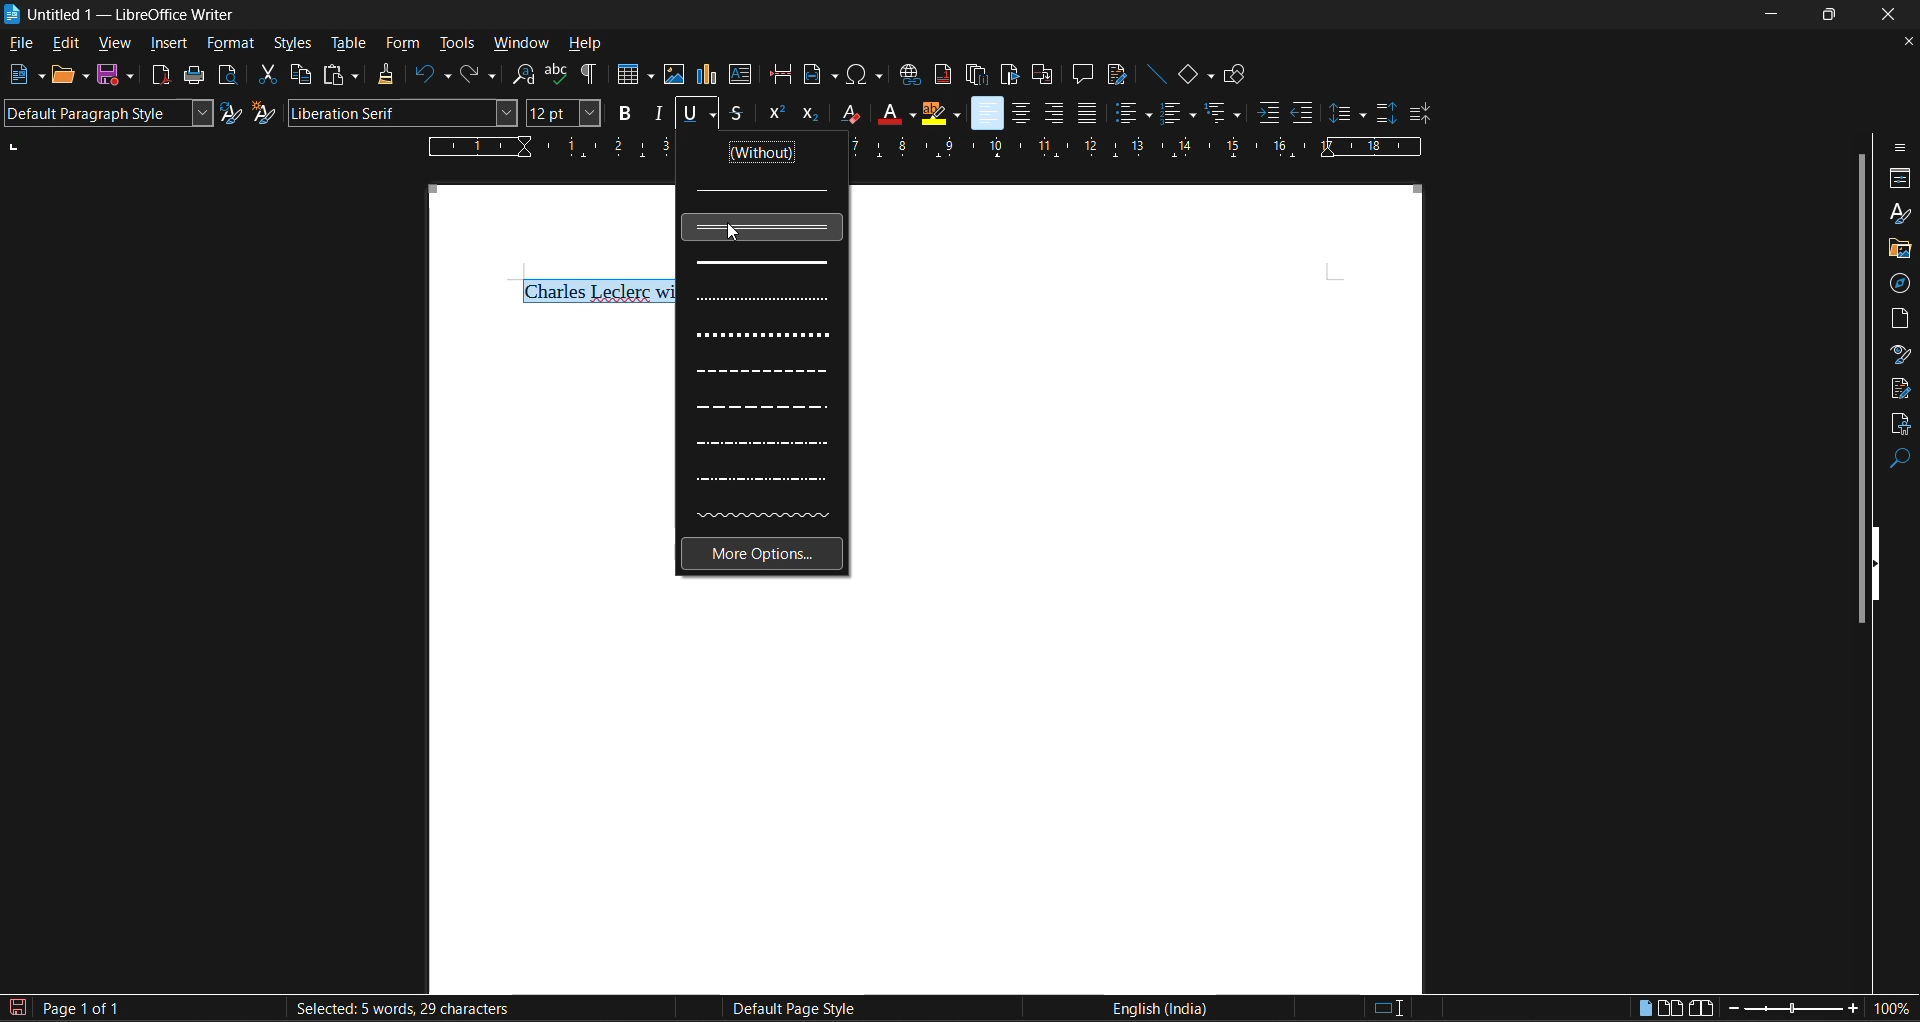 This screenshot has width=1920, height=1022. I want to click on dash, so click(765, 374).